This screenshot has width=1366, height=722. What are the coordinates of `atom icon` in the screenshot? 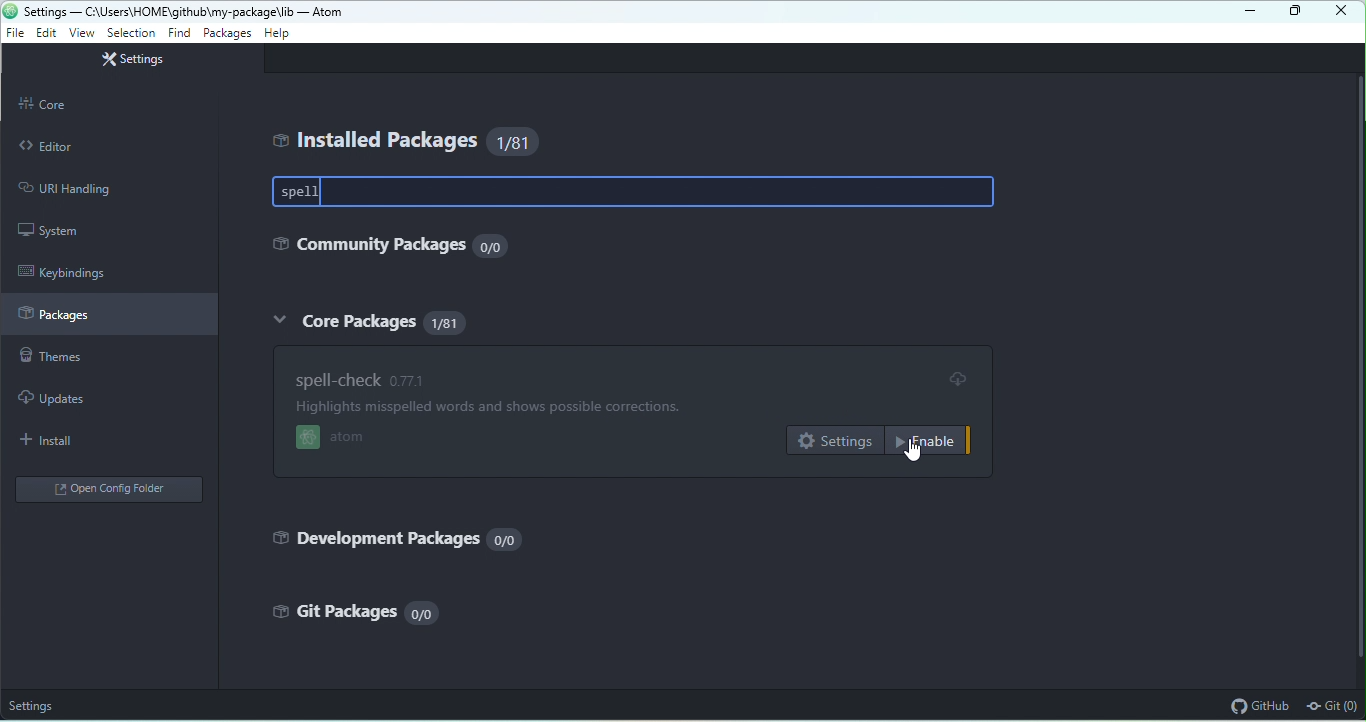 It's located at (10, 10).